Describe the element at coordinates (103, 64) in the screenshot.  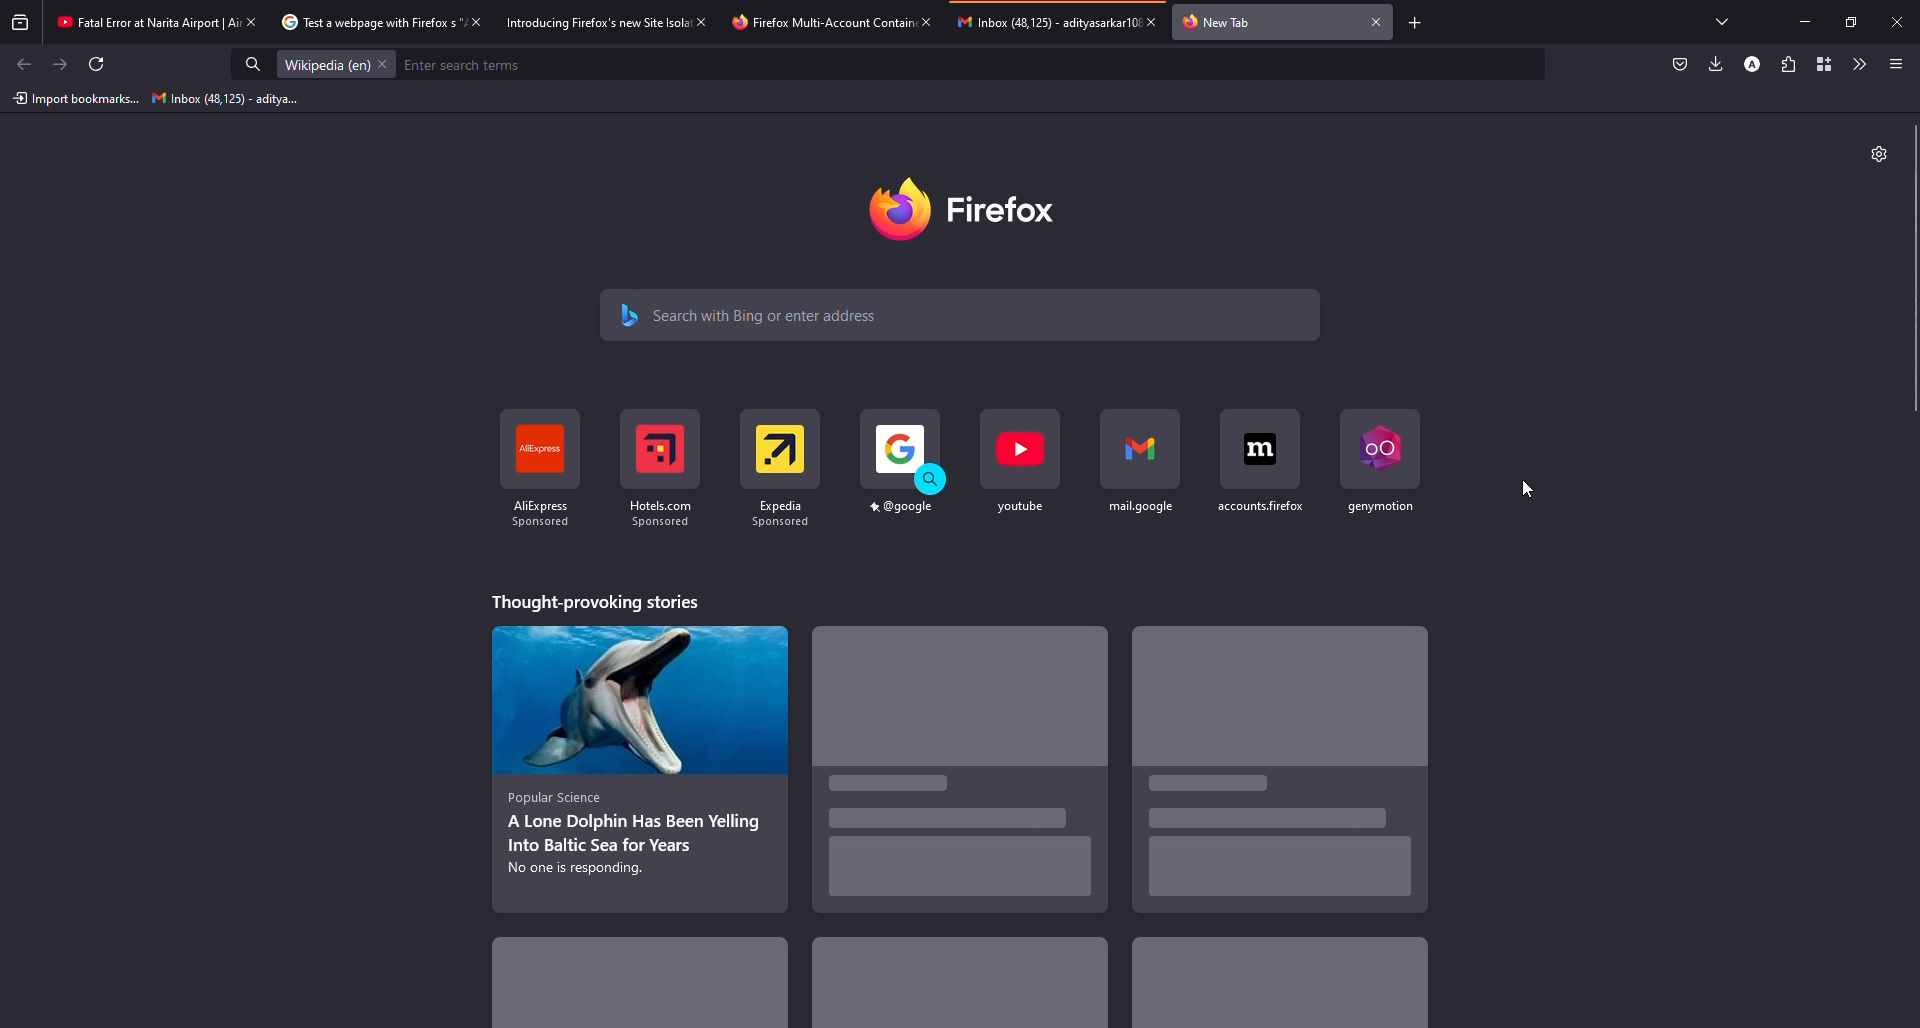
I see `refresh` at that location.